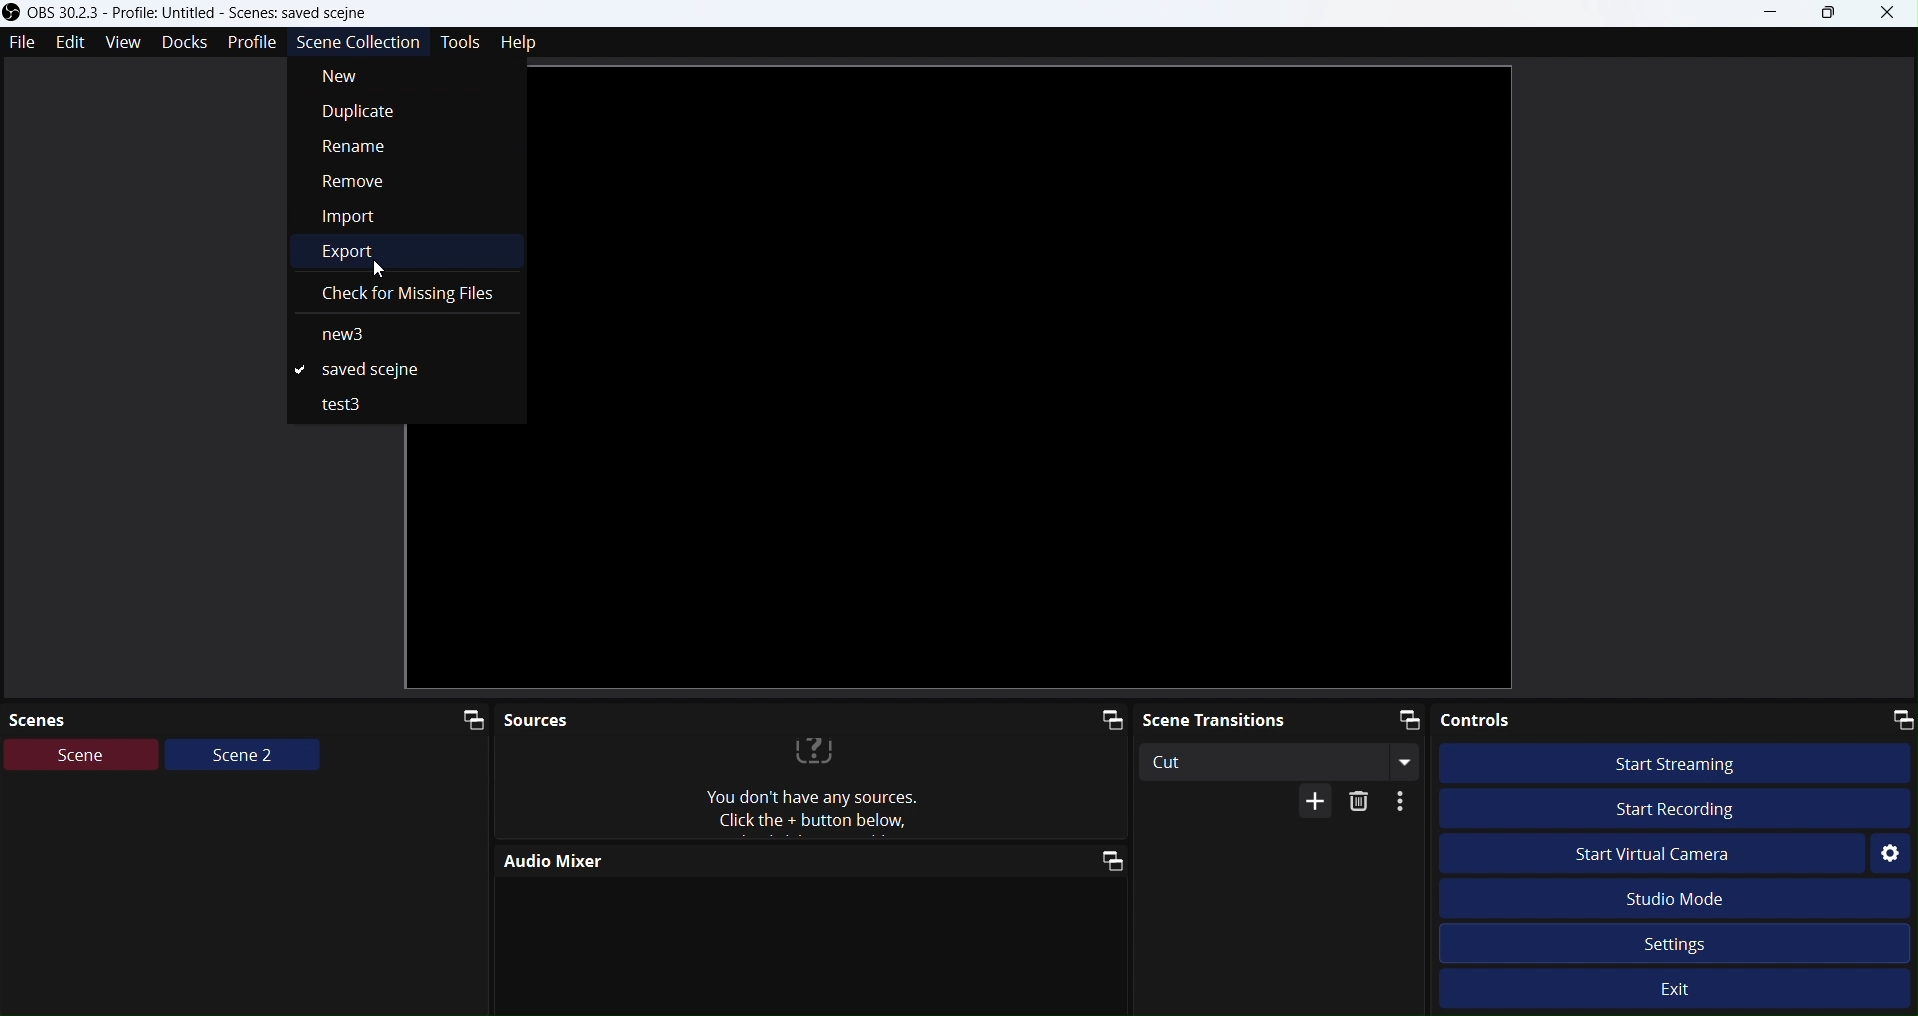 This screenshot has width=1918, height=1016. I want to click on Edit, so click(75, 41).